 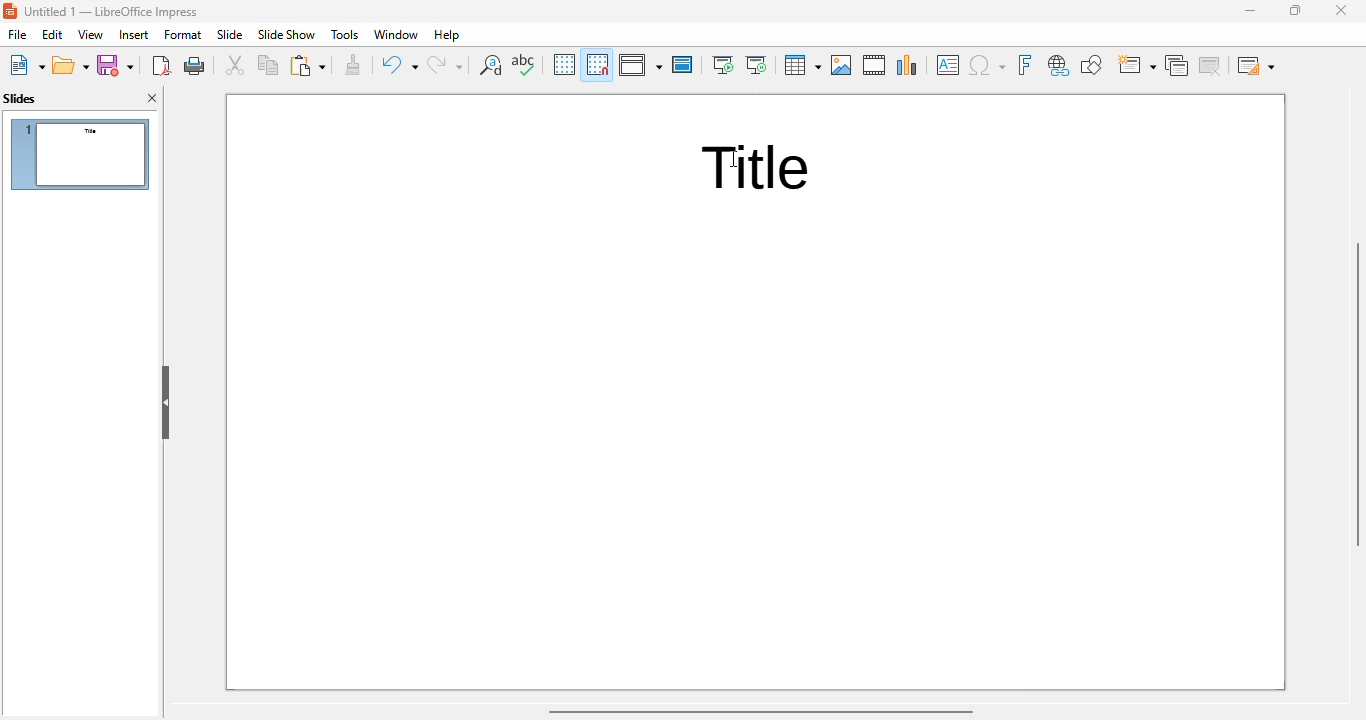 What do you see at coordinates (1136, 65) in the screenshot?
I see `new slide` at bounding box center [1136, 65].